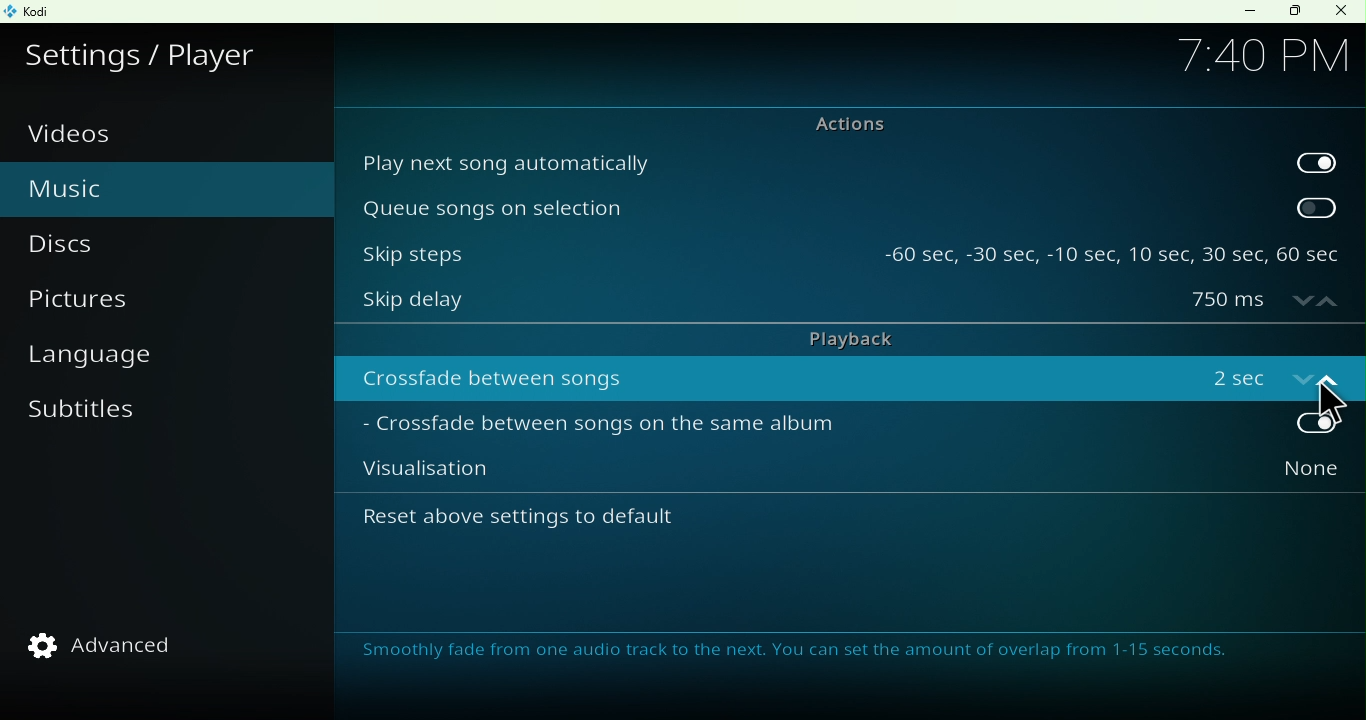 This screenshot has width=1366, height=720. What do you see at coordinates (576, 524) in the screenshot?
I see `Reset above settings to default` at bounding box center [576, 524].